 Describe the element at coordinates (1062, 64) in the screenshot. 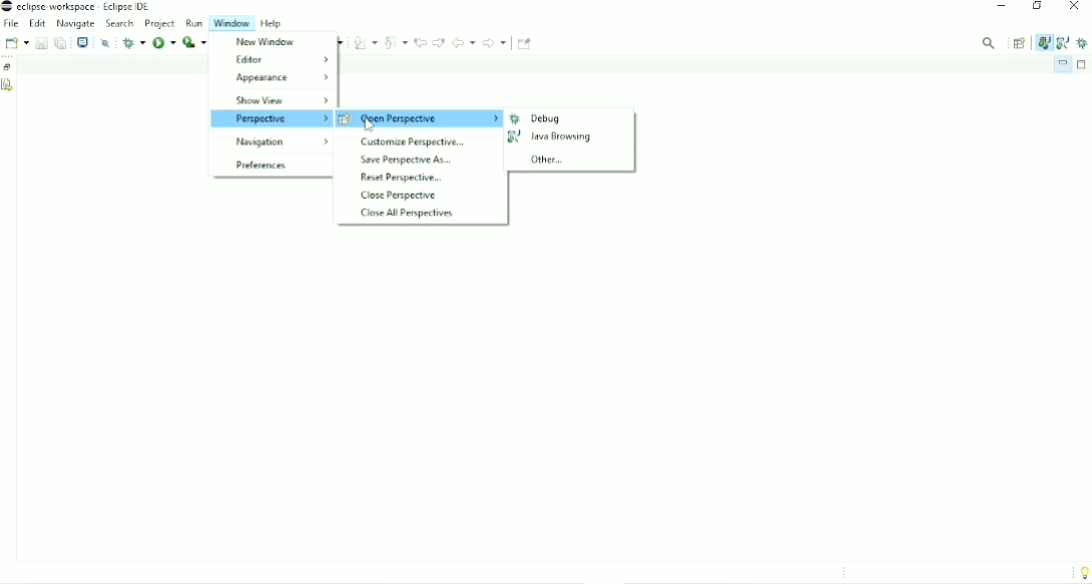

I see `Minimize` at that location.